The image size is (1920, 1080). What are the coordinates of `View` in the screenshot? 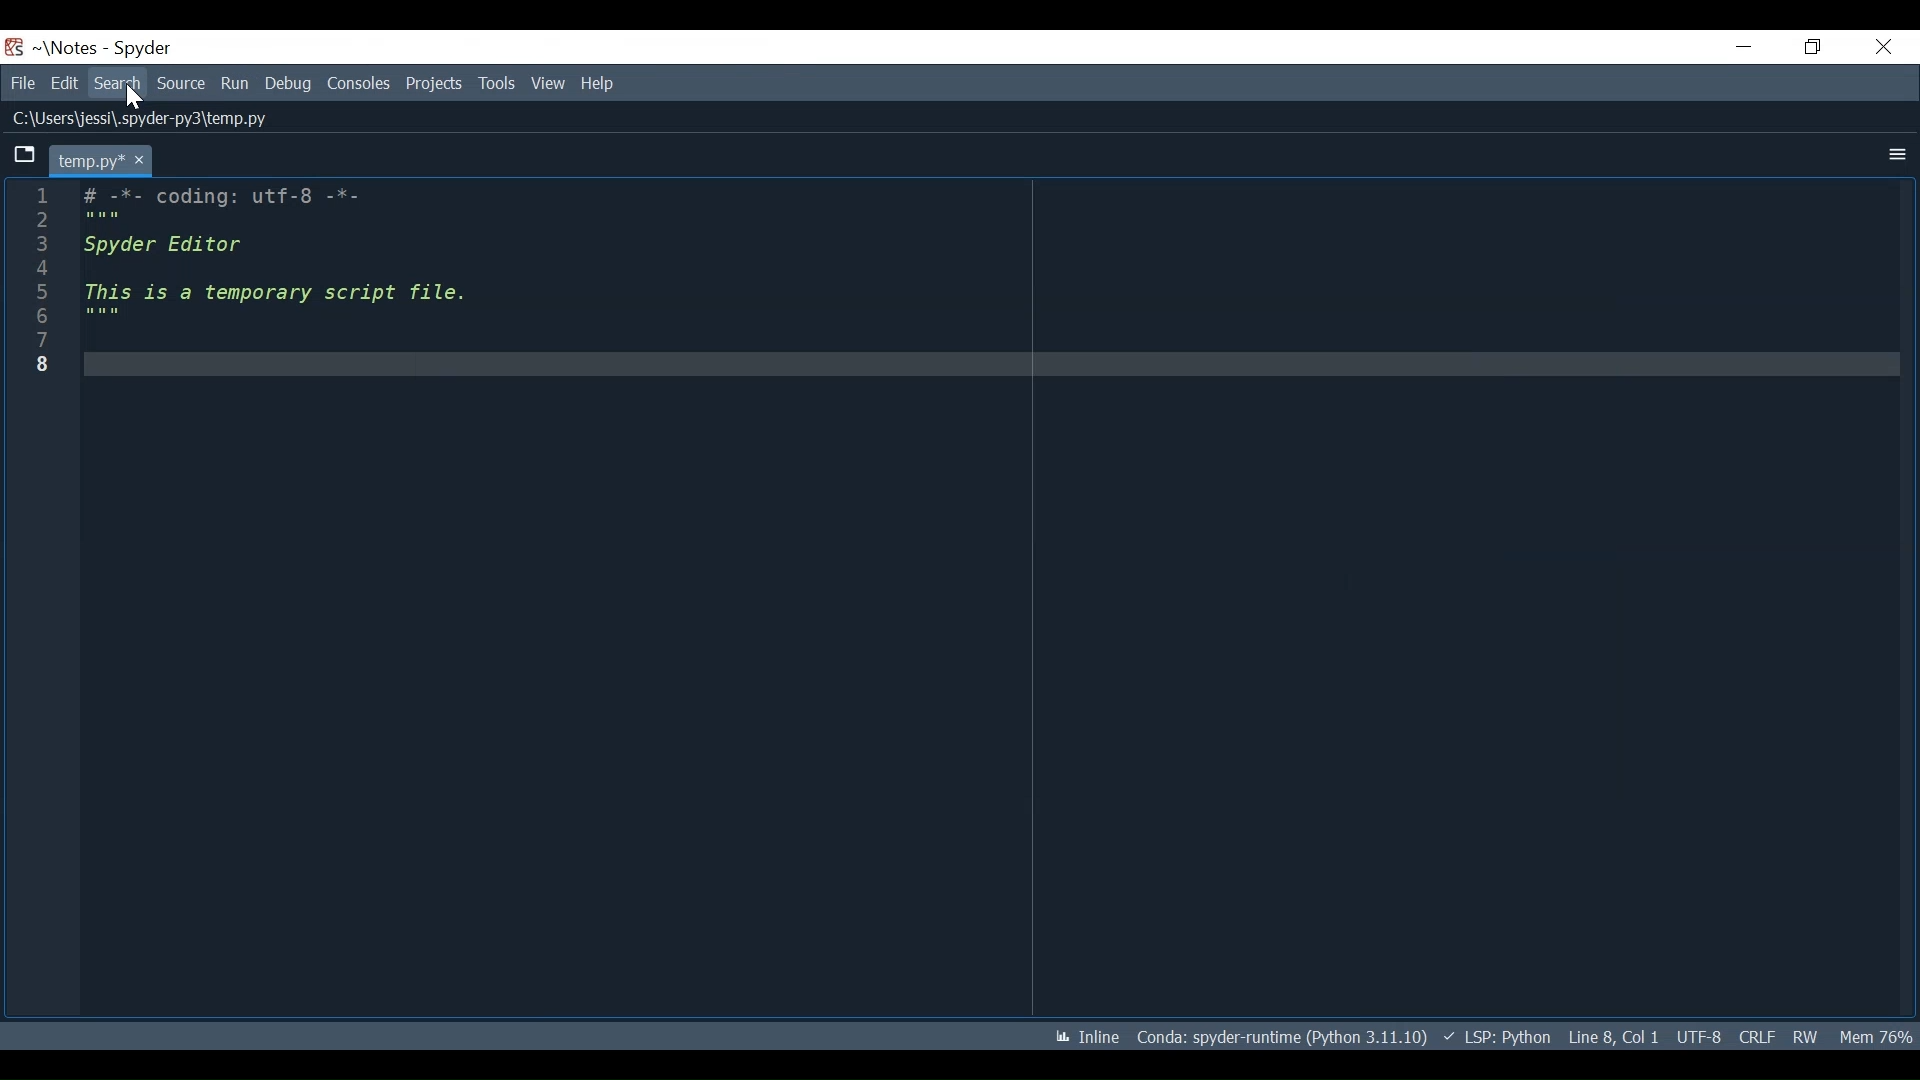 It's located at (547, 82).